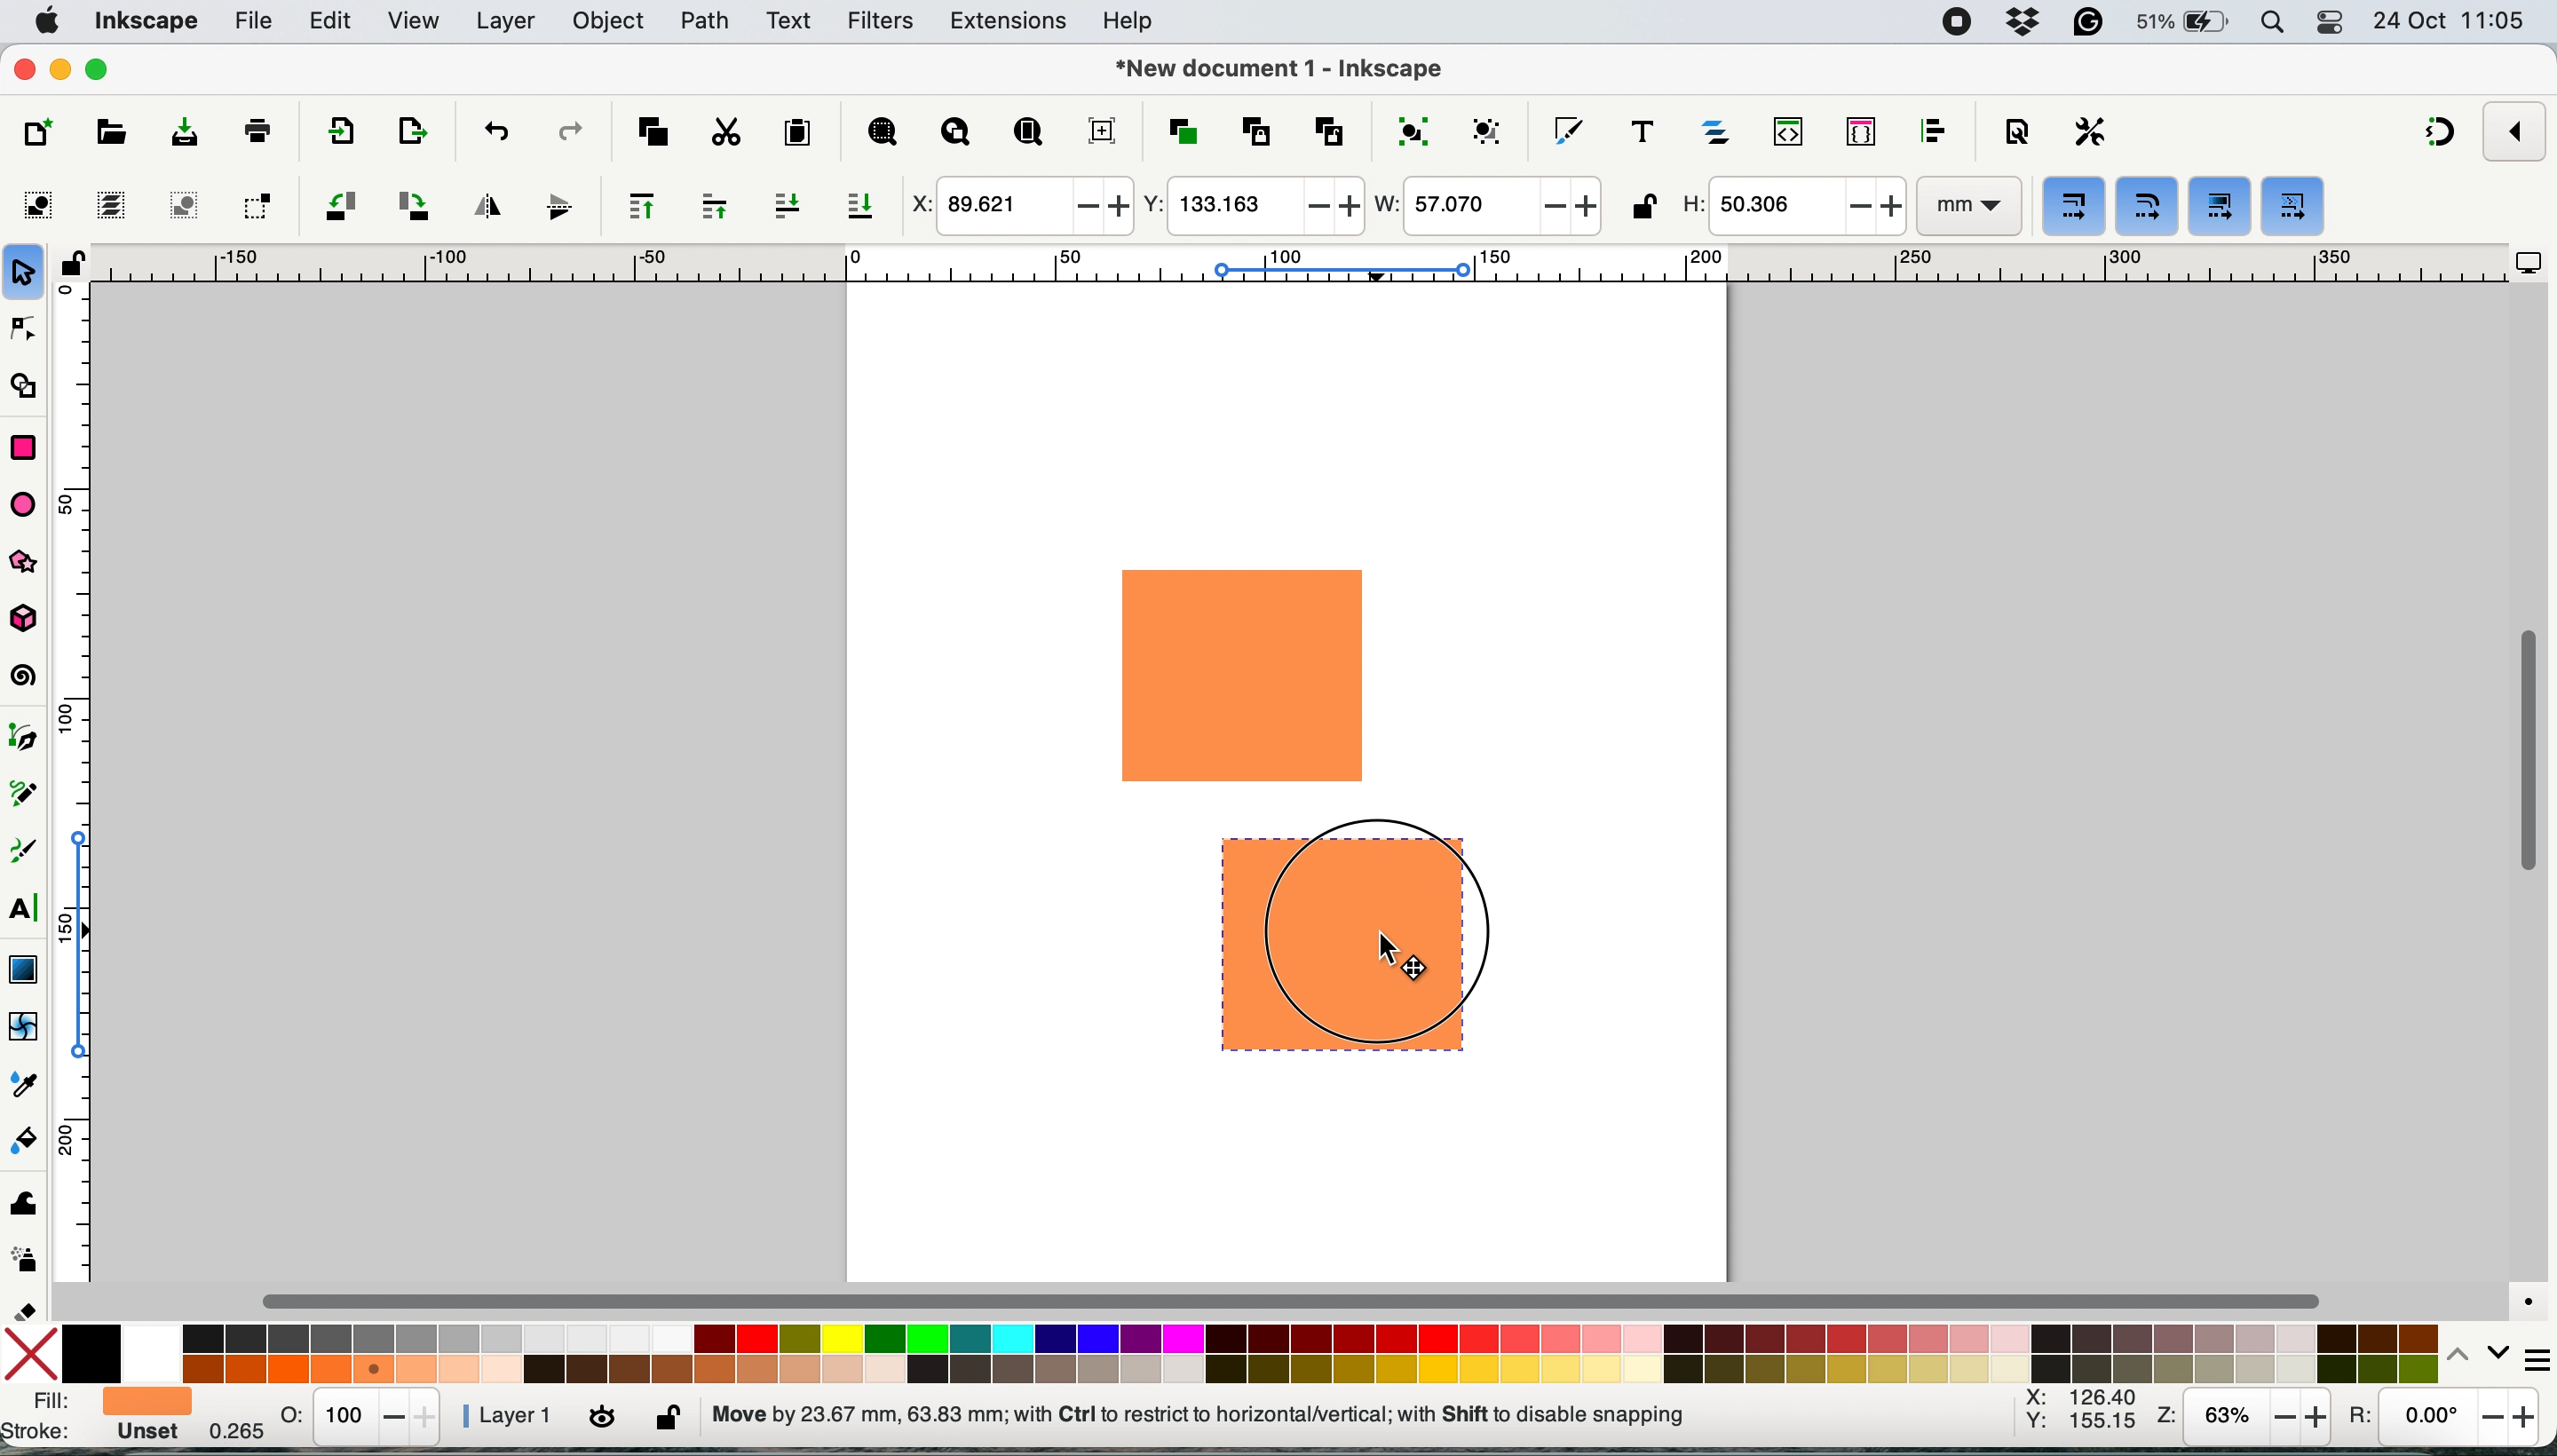 This screenshot has width=2557, height=1456. What do you see at coordinates (880, 134) in the screenshot?
I see `zoom selection` at bounding box center [880, 134].